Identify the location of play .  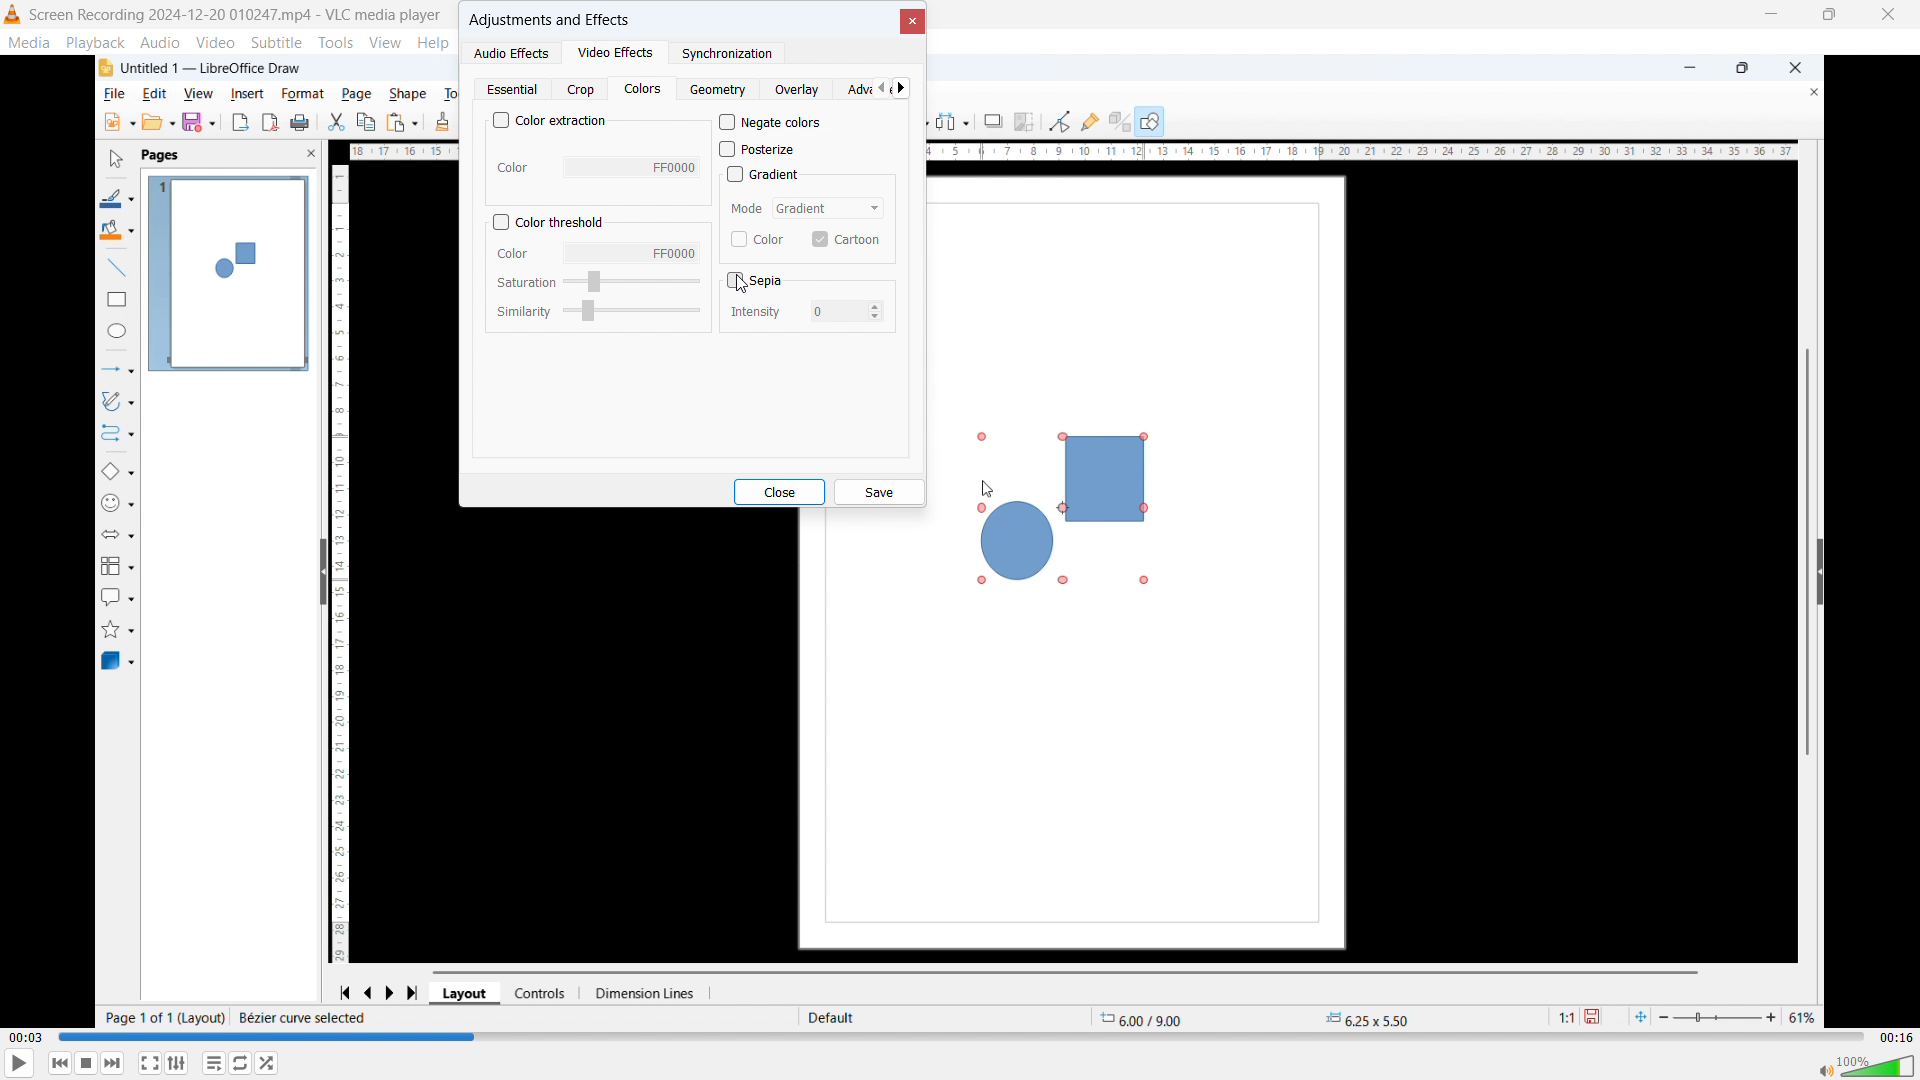
(20, 1063).